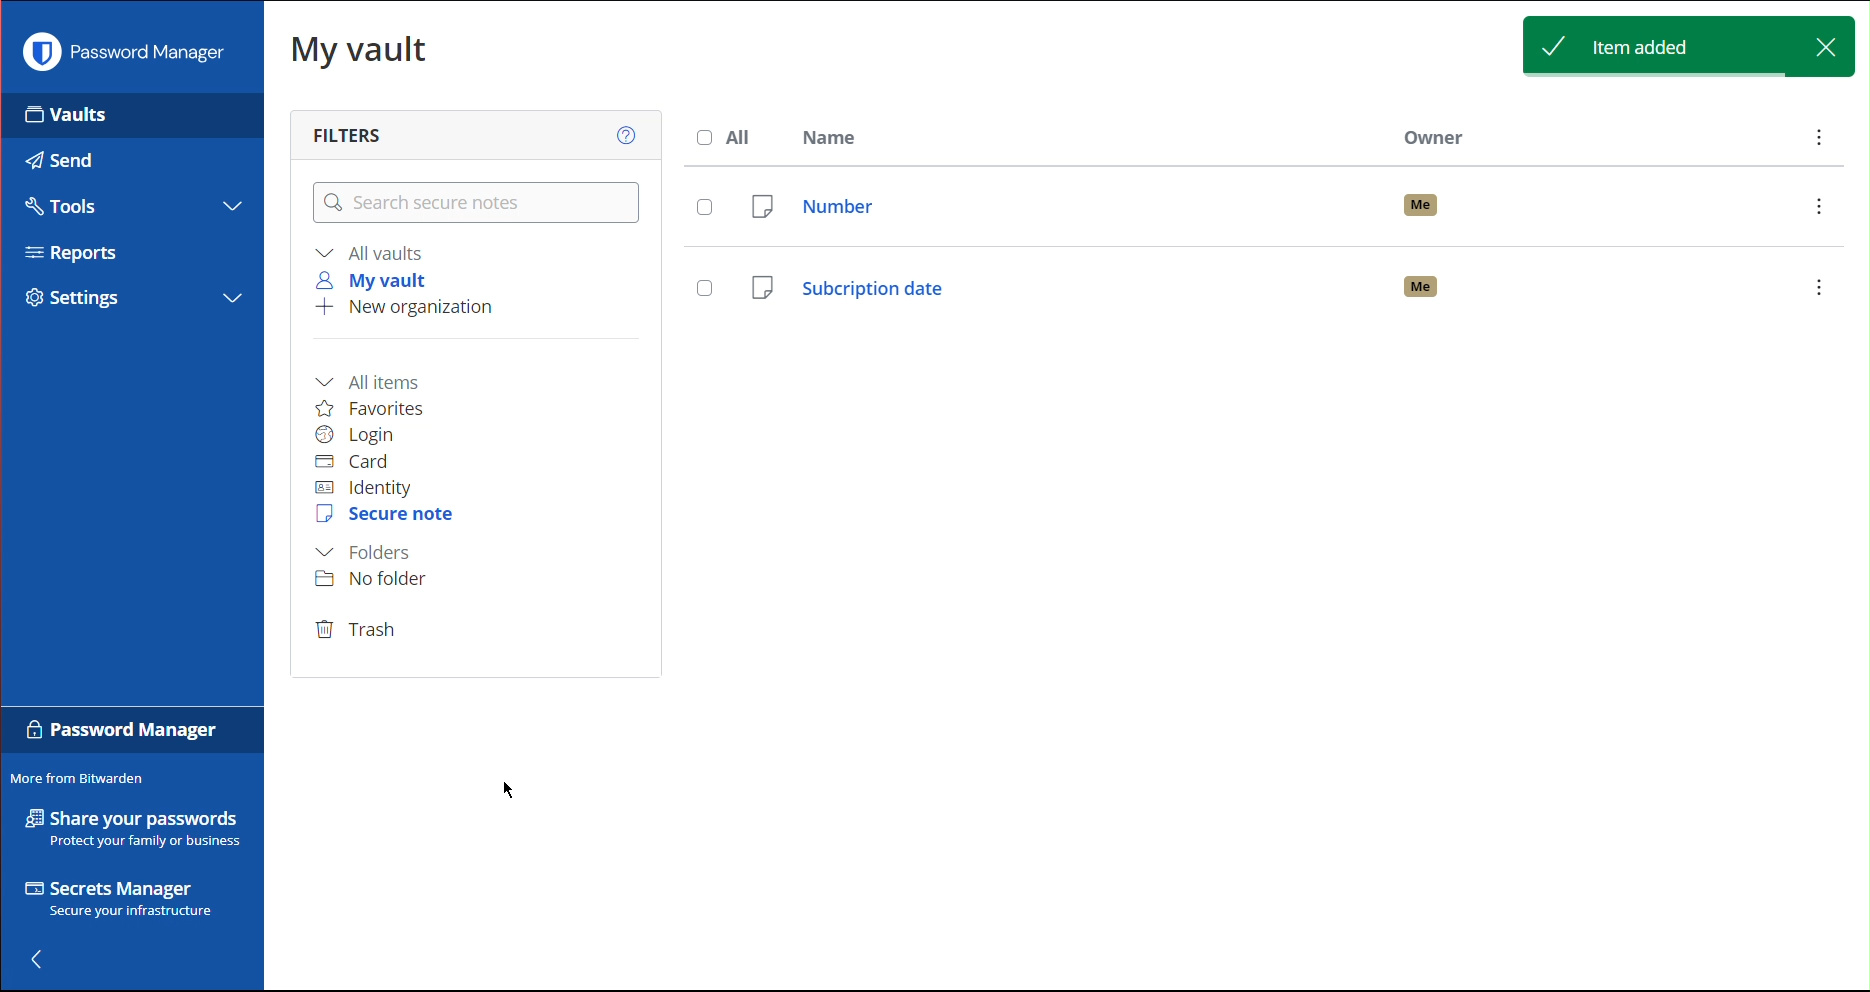 Image resolution: width=1870 pixels, height=992 pixels. I want to click on My Vault, so click(359, 48).